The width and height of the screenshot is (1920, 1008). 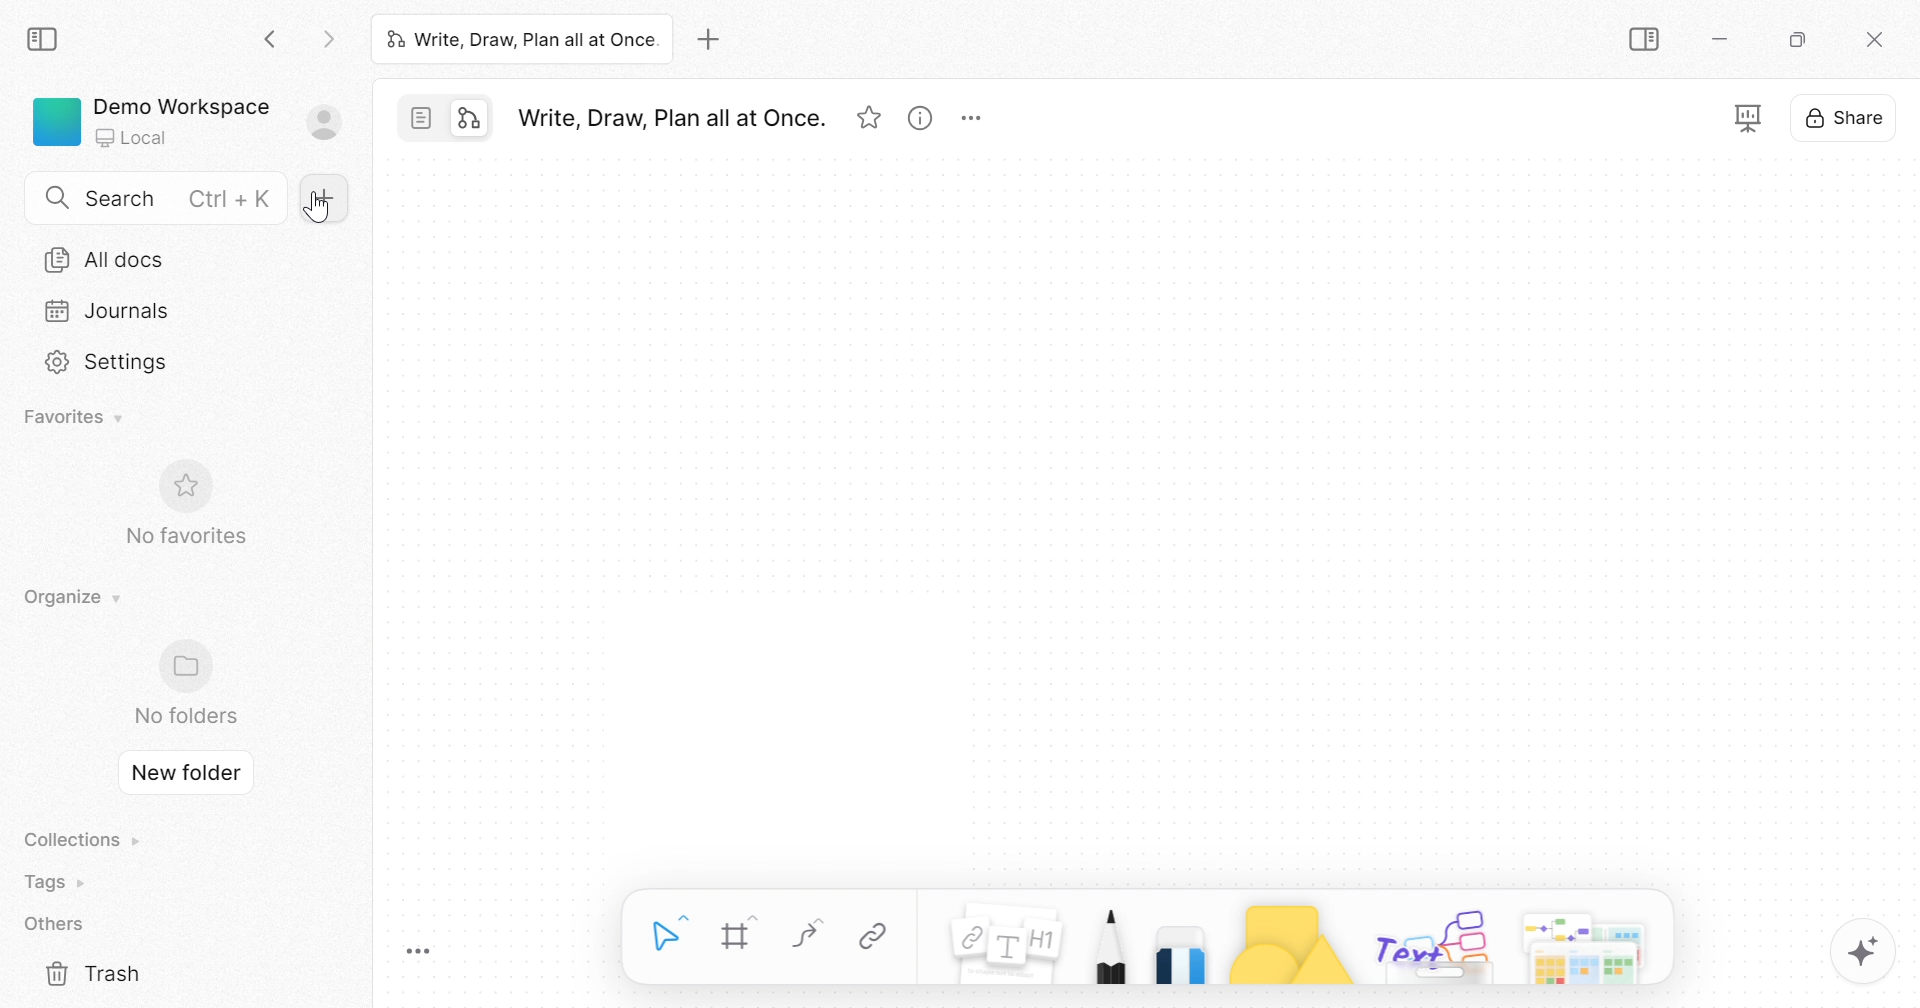 I want to click on More options, so click(x=1589, y=938).